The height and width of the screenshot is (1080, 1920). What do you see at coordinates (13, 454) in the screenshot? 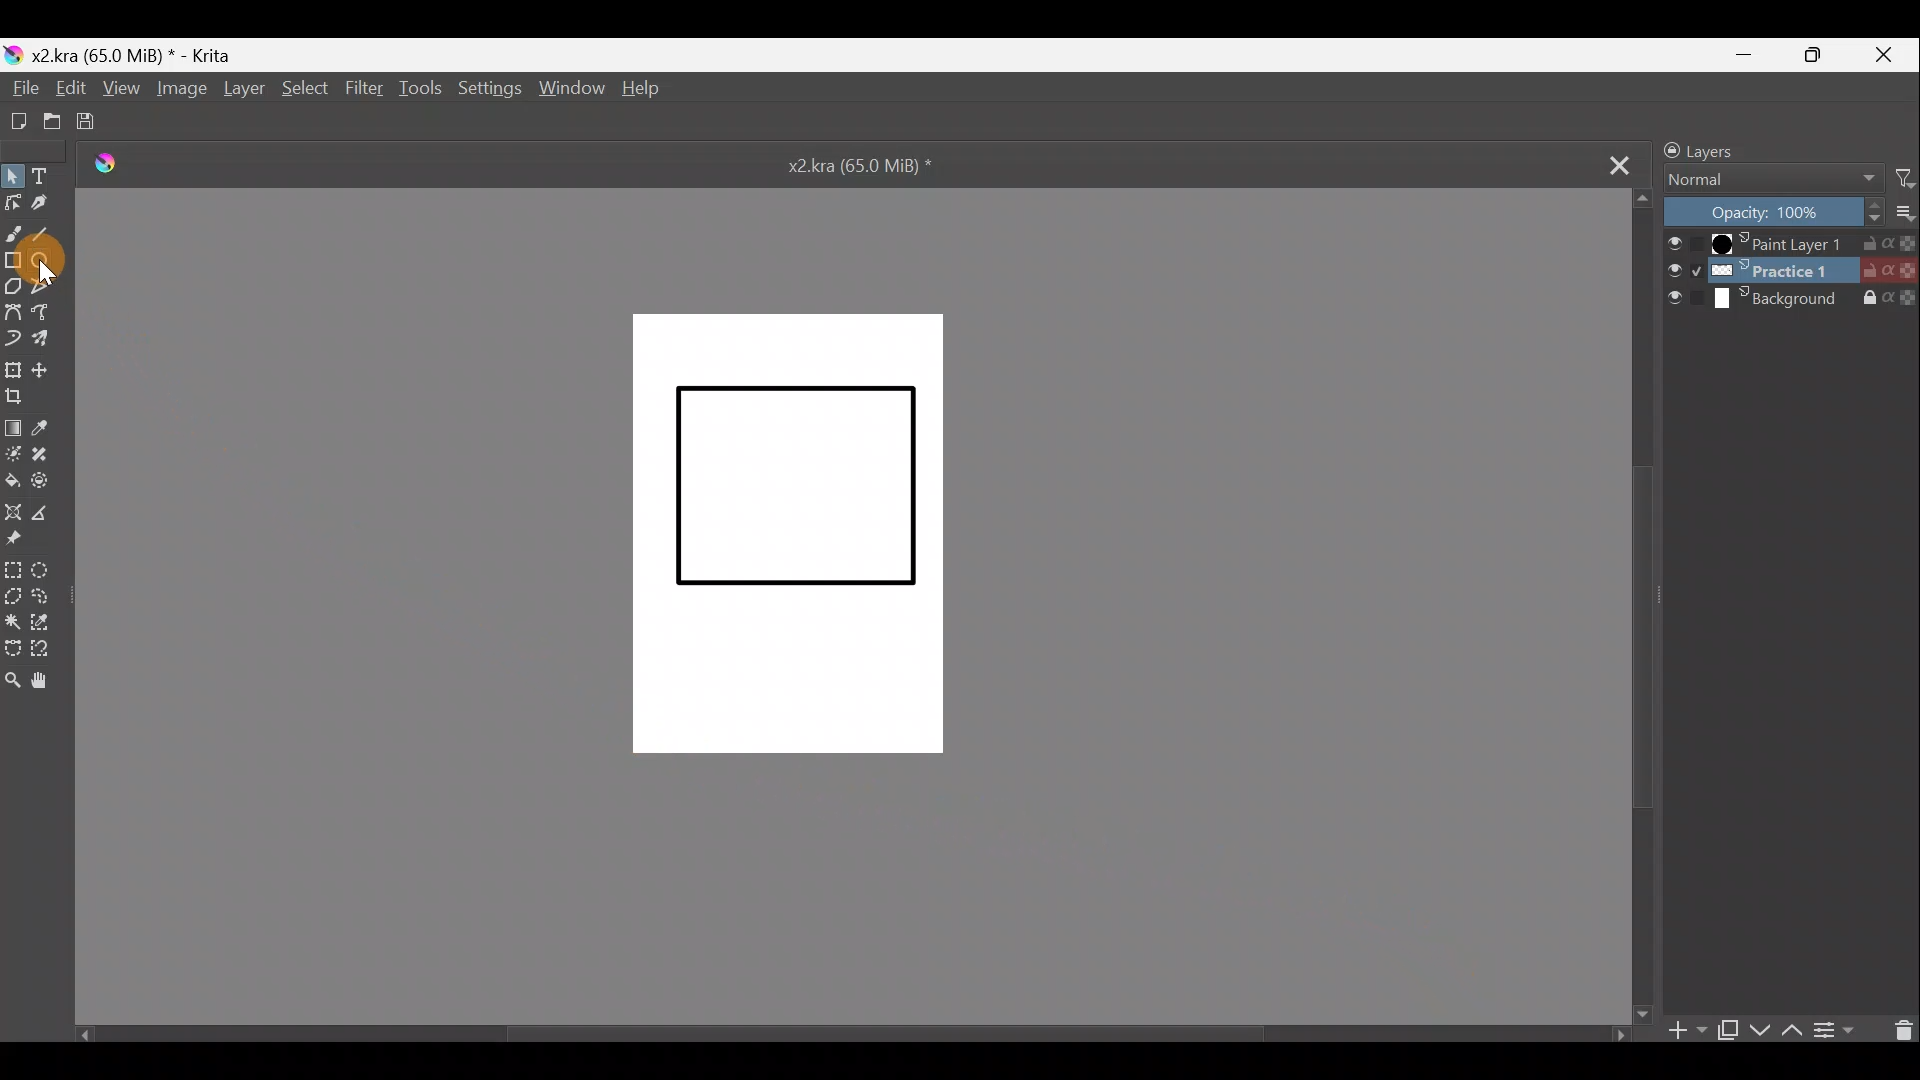
I see `Colourise mask tool` at bounding box center [13, 454].